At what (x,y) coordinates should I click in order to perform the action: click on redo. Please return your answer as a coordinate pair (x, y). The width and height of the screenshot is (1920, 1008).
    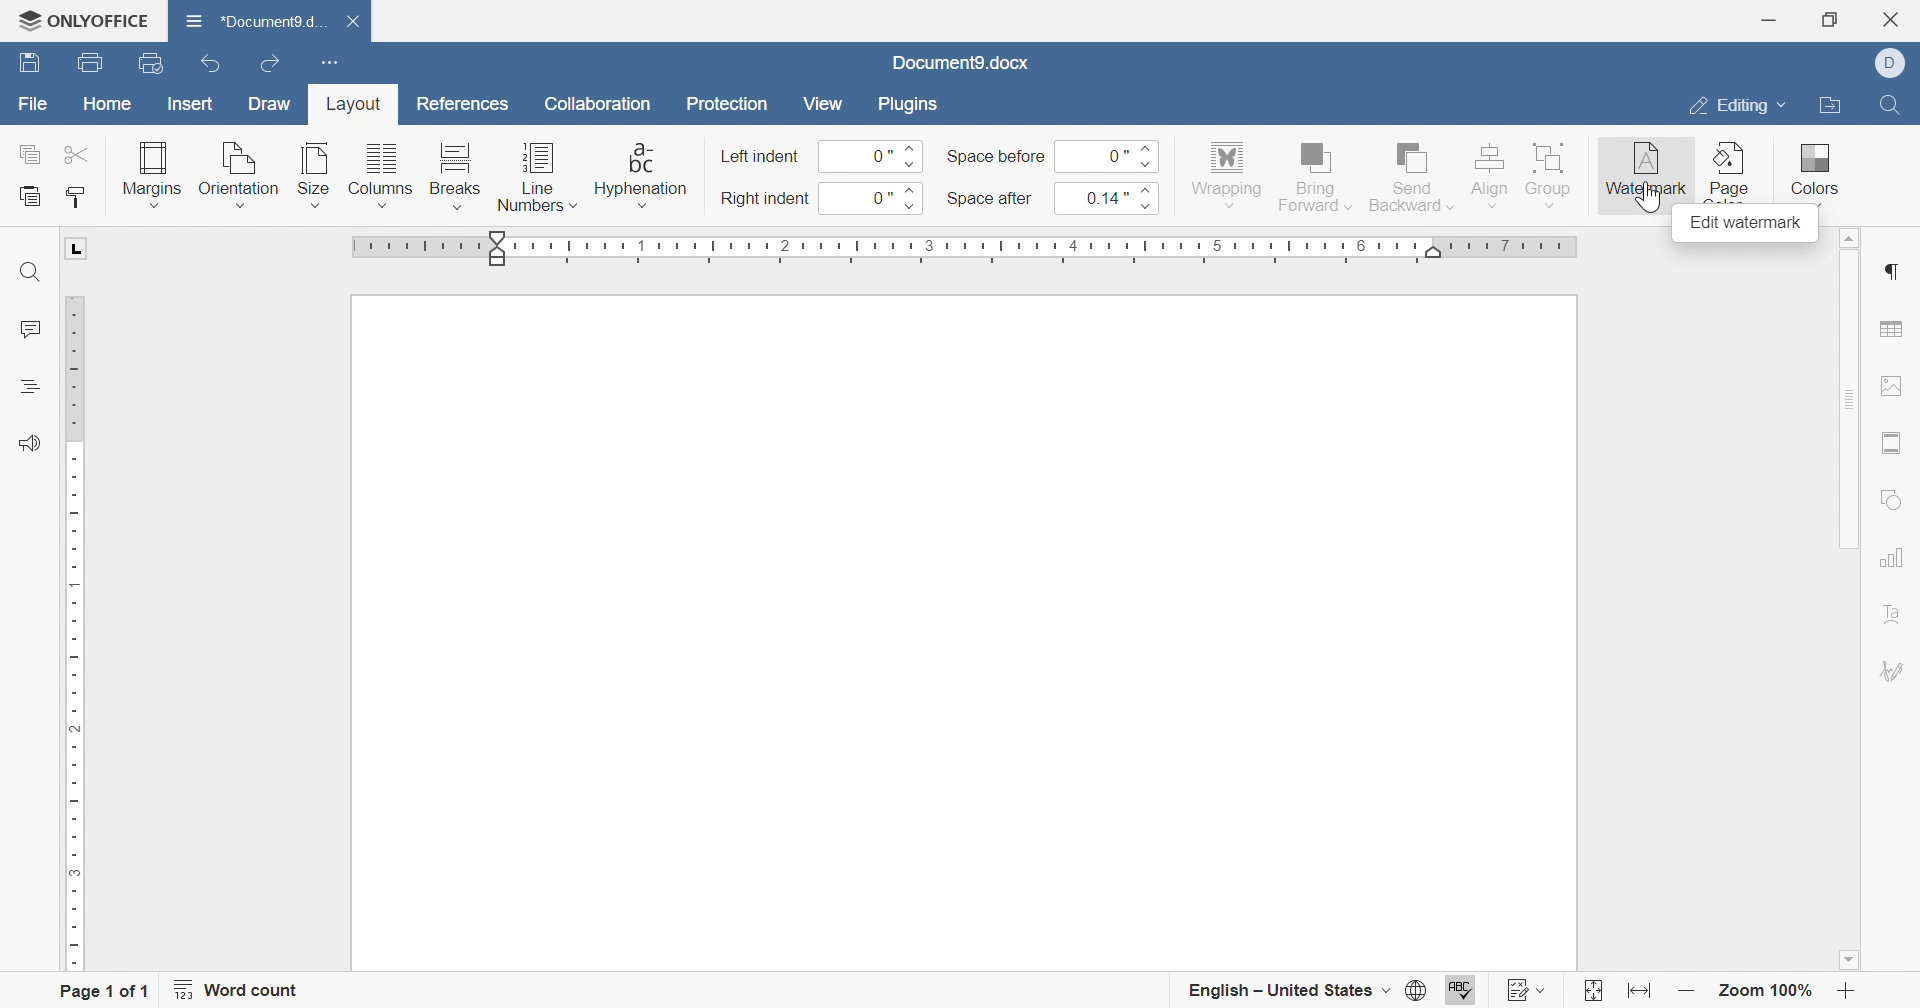
    Looking at the image, I should click on (273, 66).